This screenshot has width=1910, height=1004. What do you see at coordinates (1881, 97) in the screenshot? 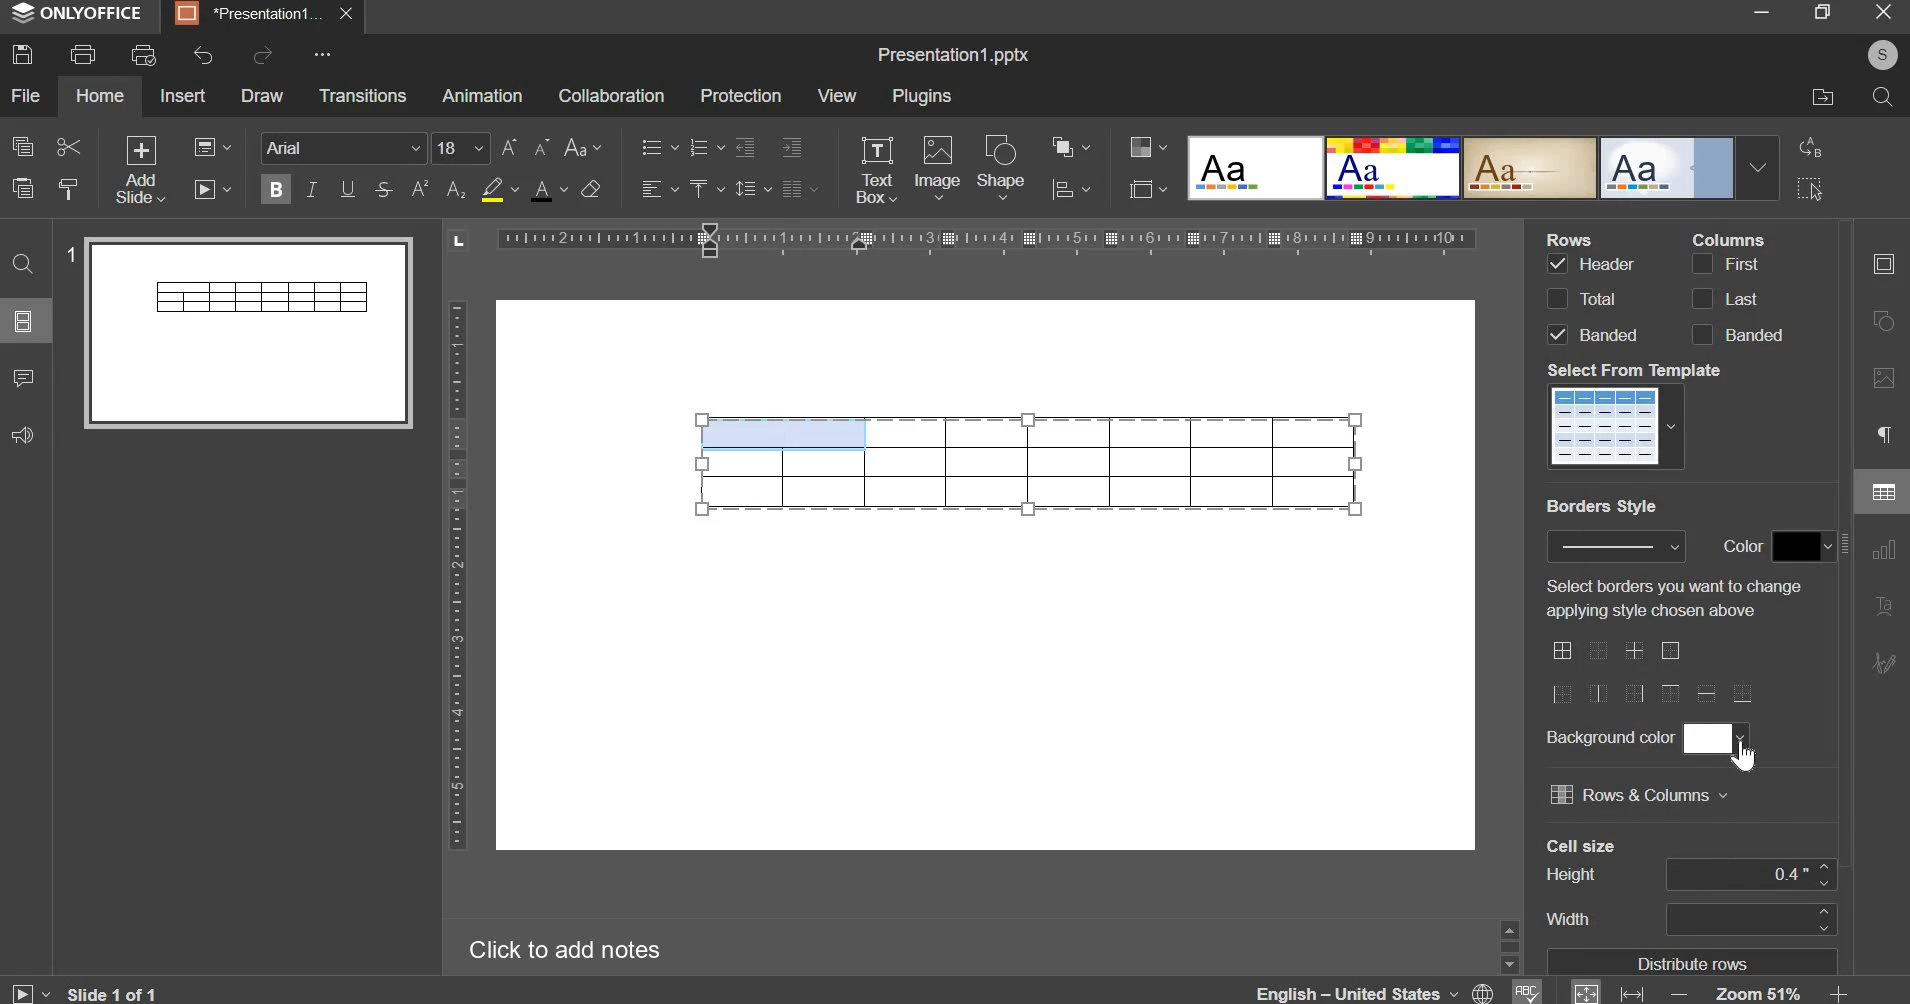
I see `search` at bounding box center [1881, 97].